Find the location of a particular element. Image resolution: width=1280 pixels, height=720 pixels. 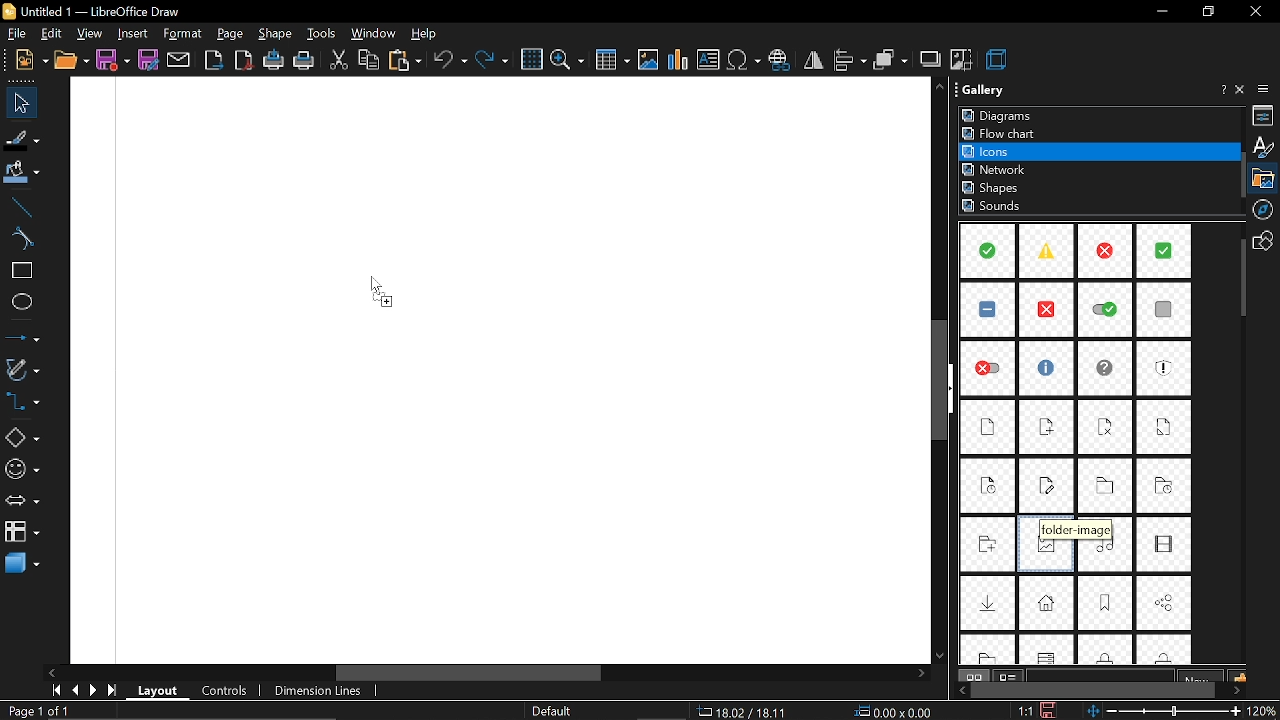

page is located at coordinates (231, 34).